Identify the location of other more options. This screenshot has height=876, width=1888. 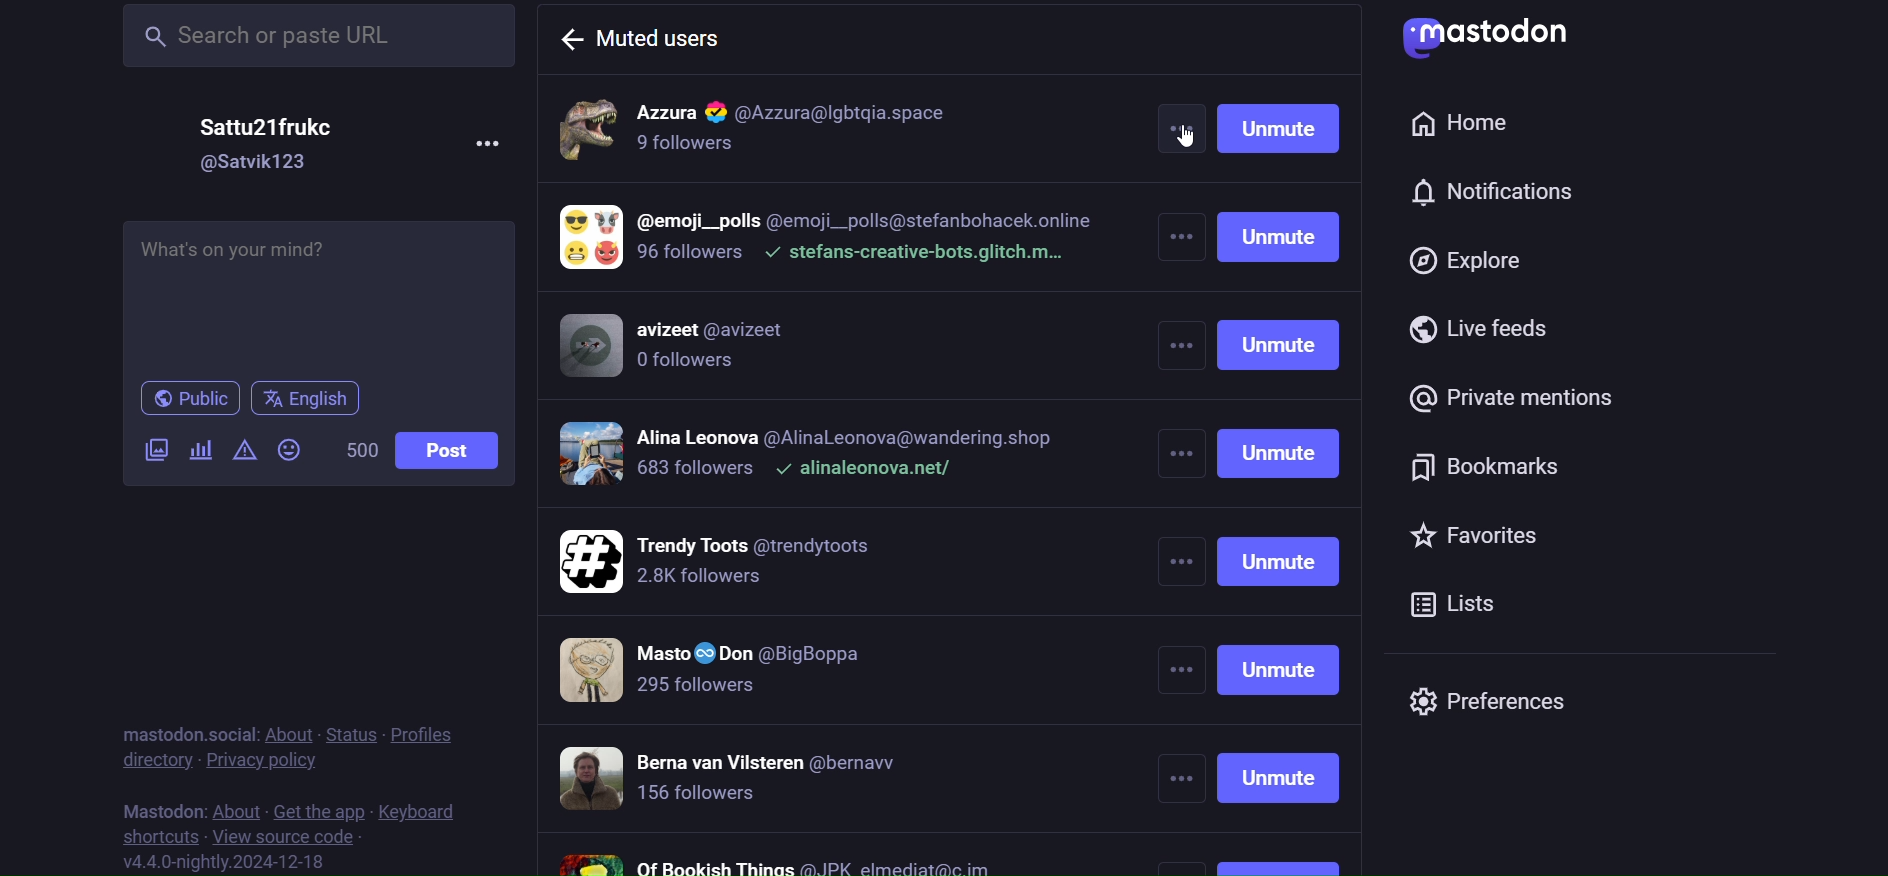
(1182, 543).